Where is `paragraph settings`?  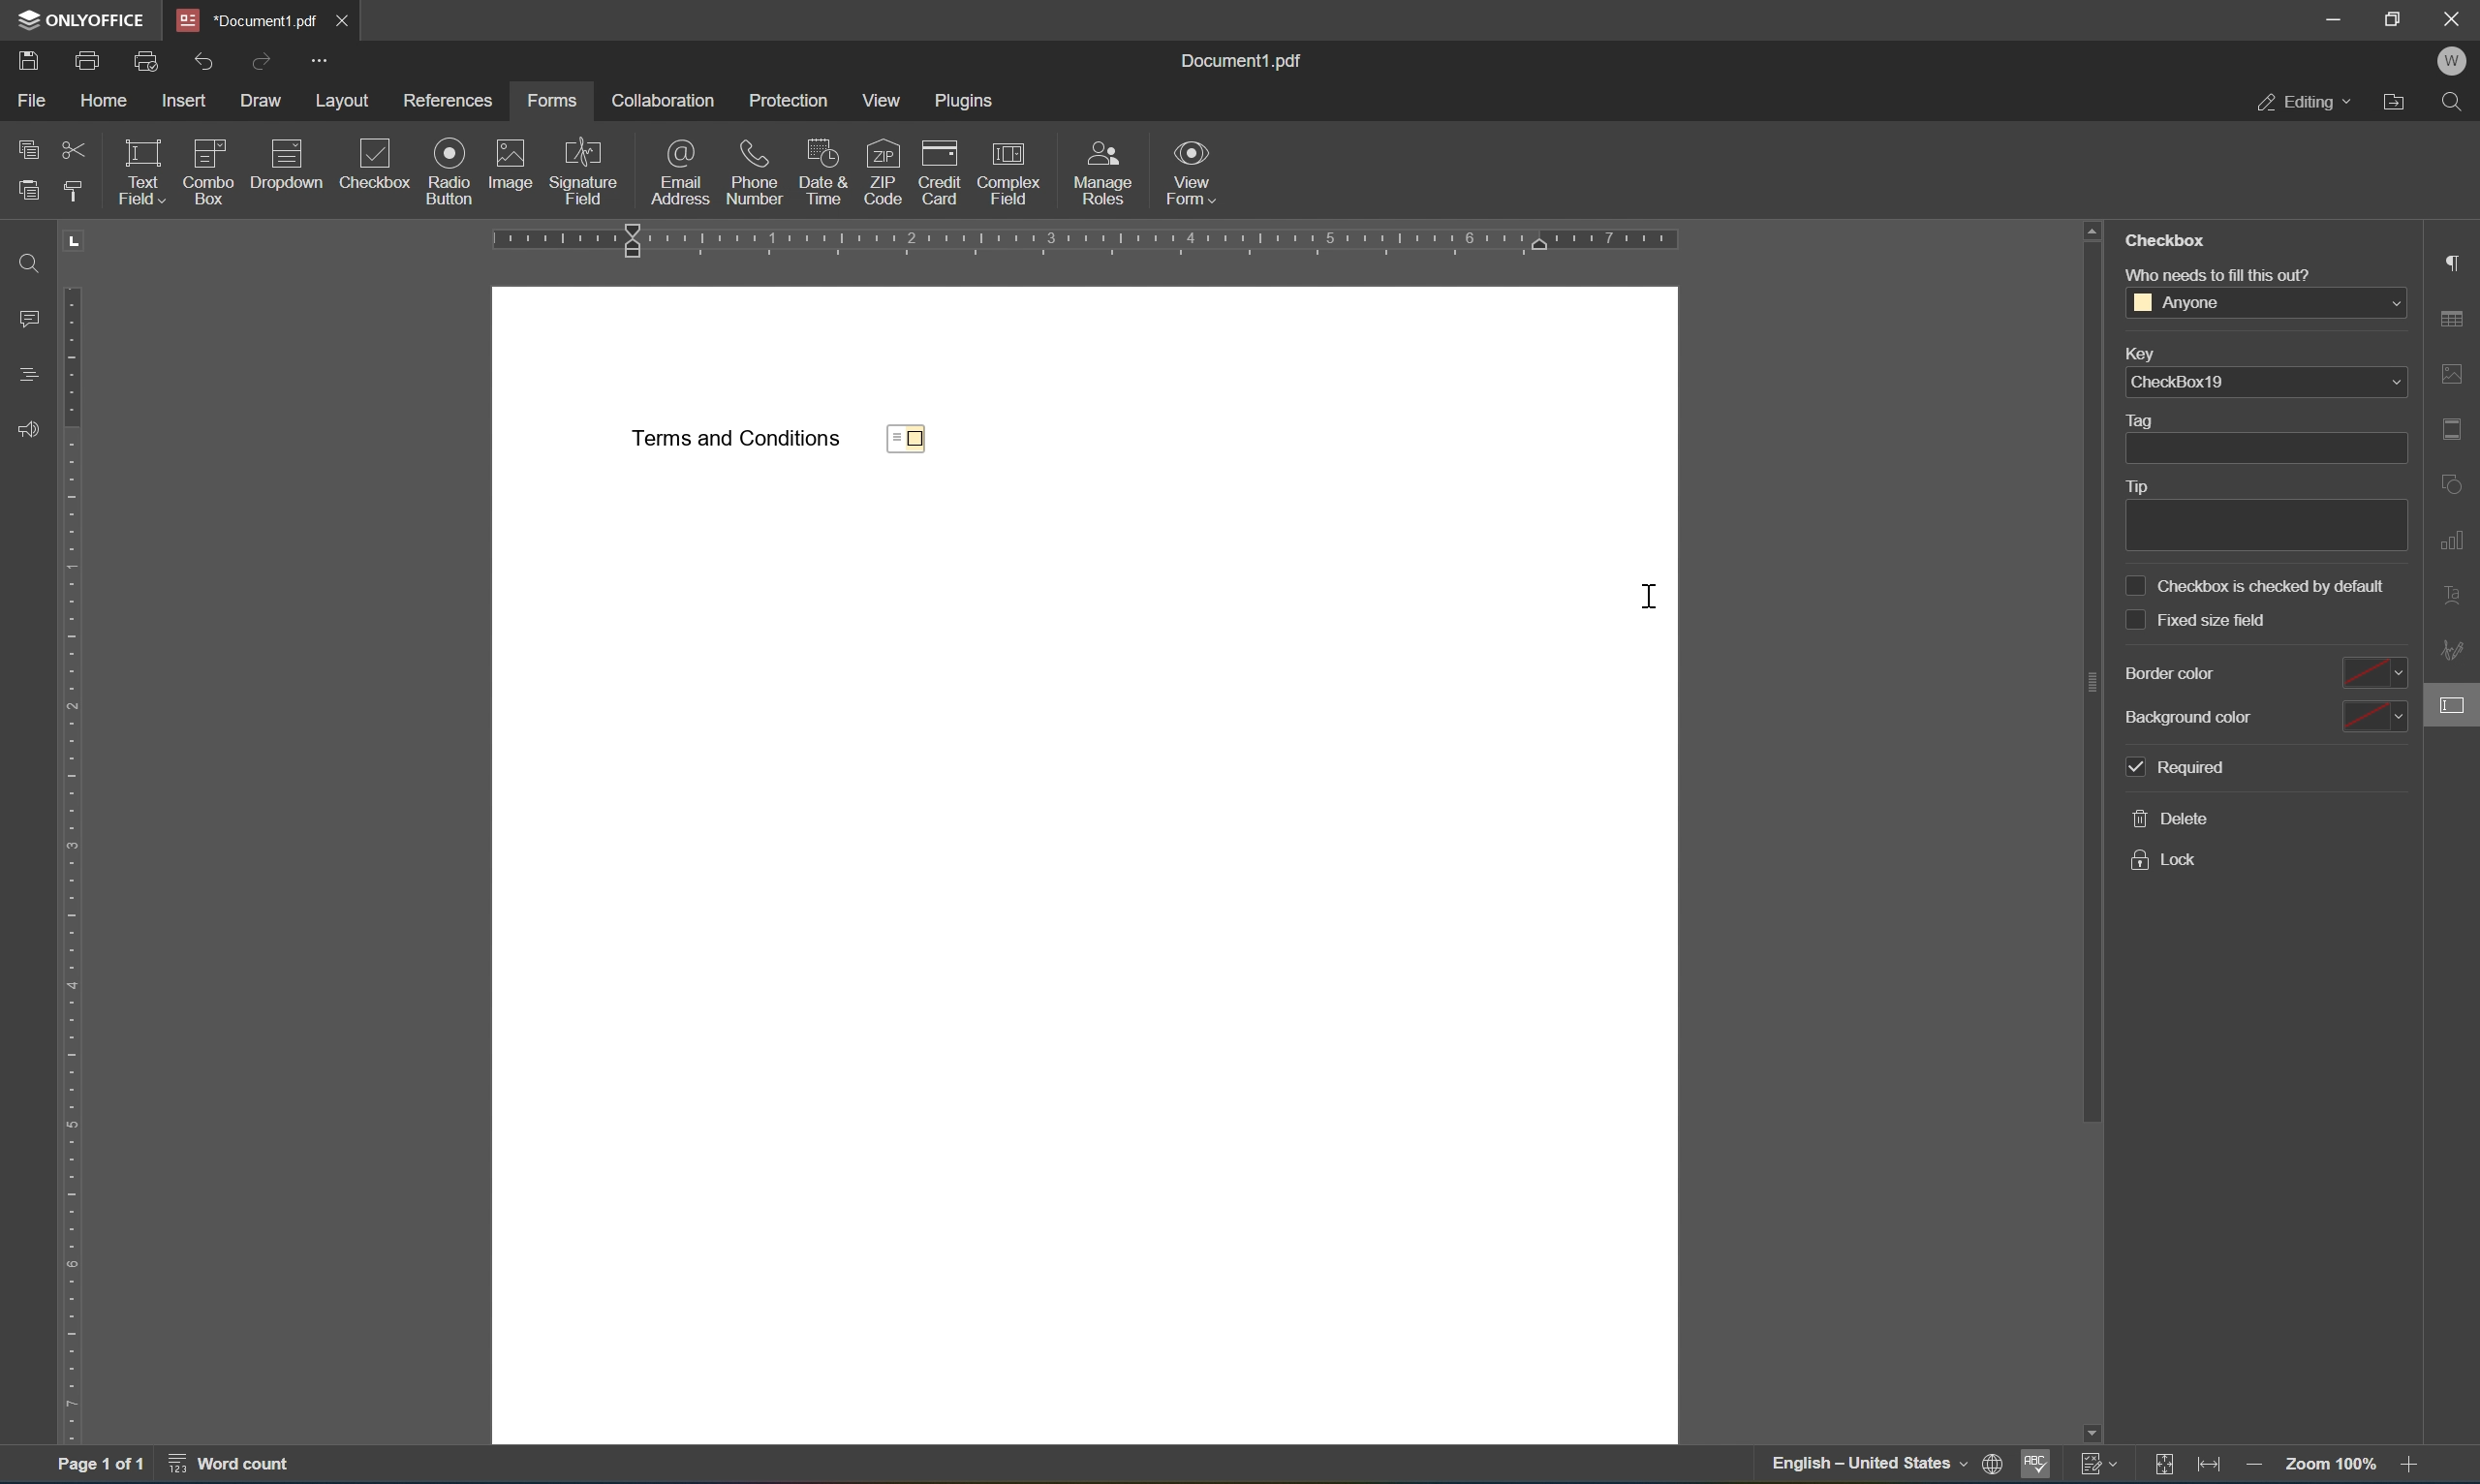
paragraph settings is located at coordinates (2458, 260).